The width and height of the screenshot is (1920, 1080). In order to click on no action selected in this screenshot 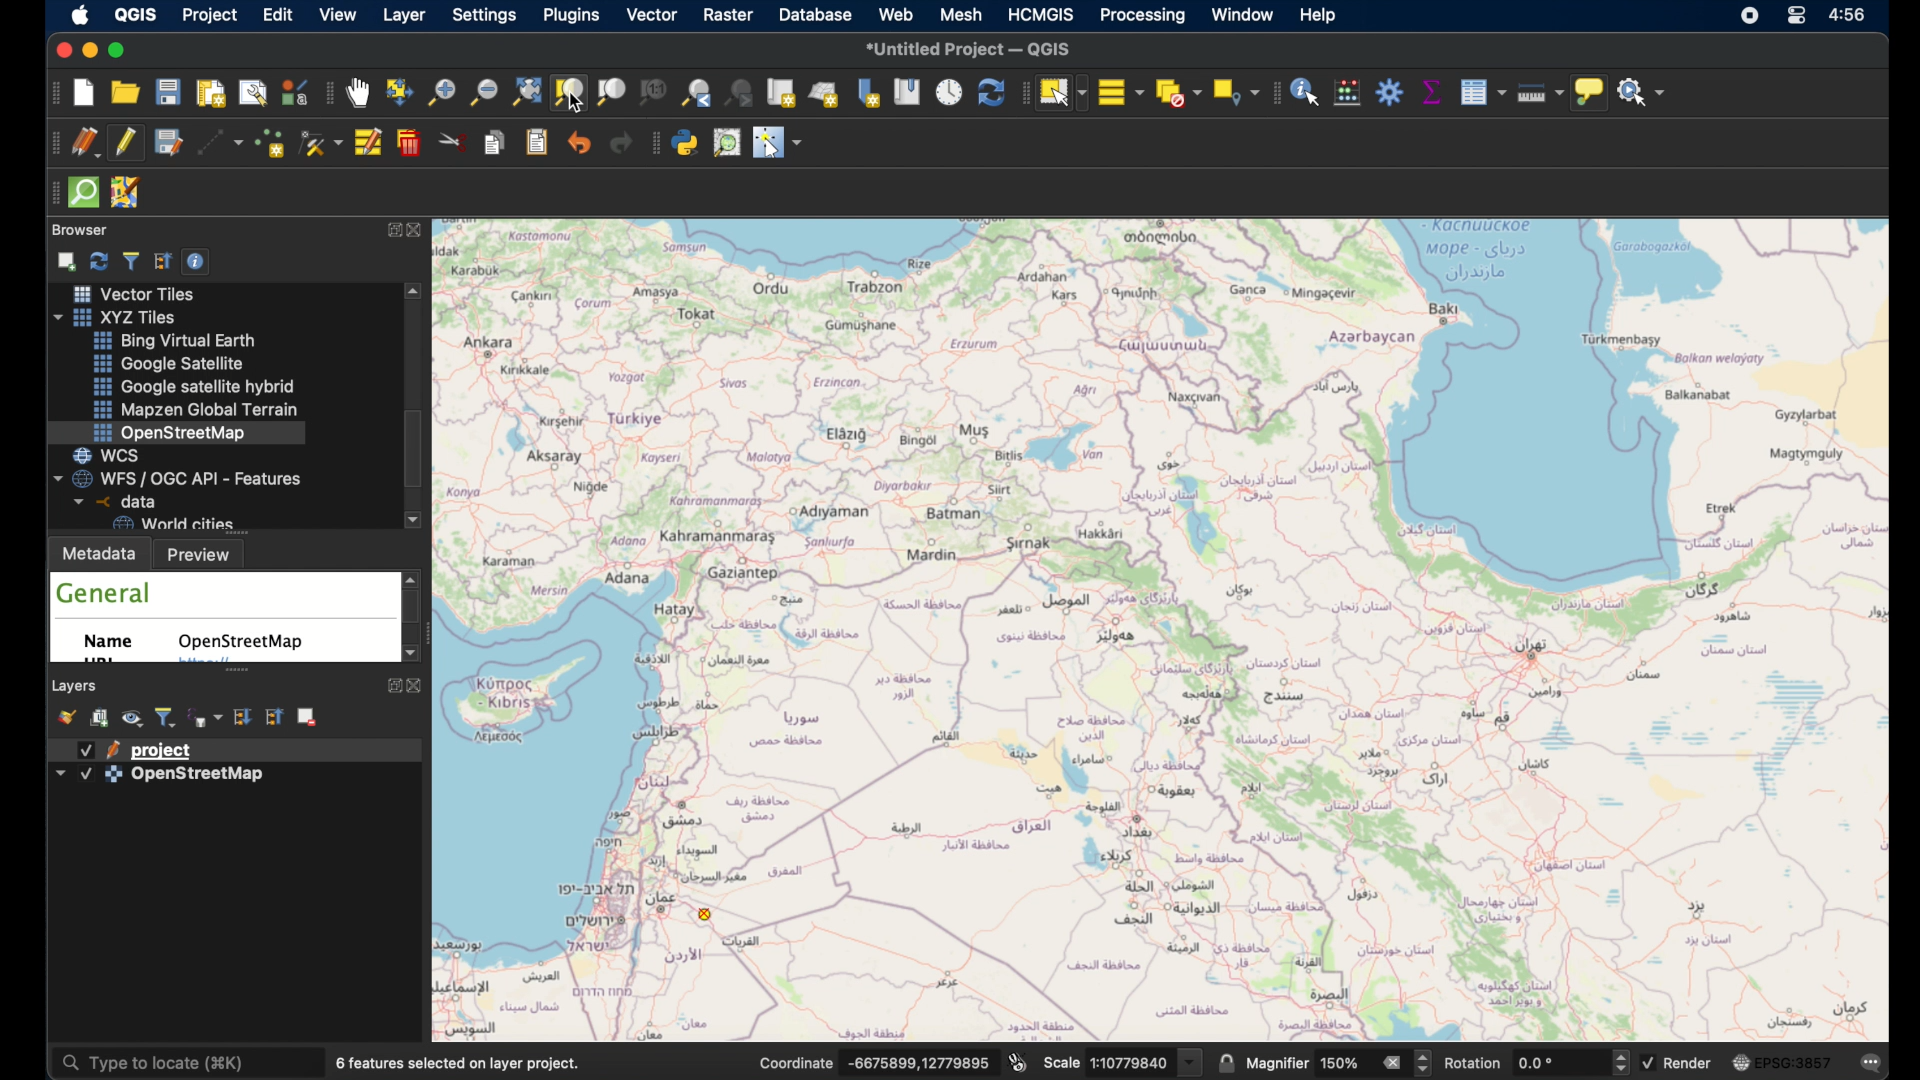, I will do `click(1643, 93)`.